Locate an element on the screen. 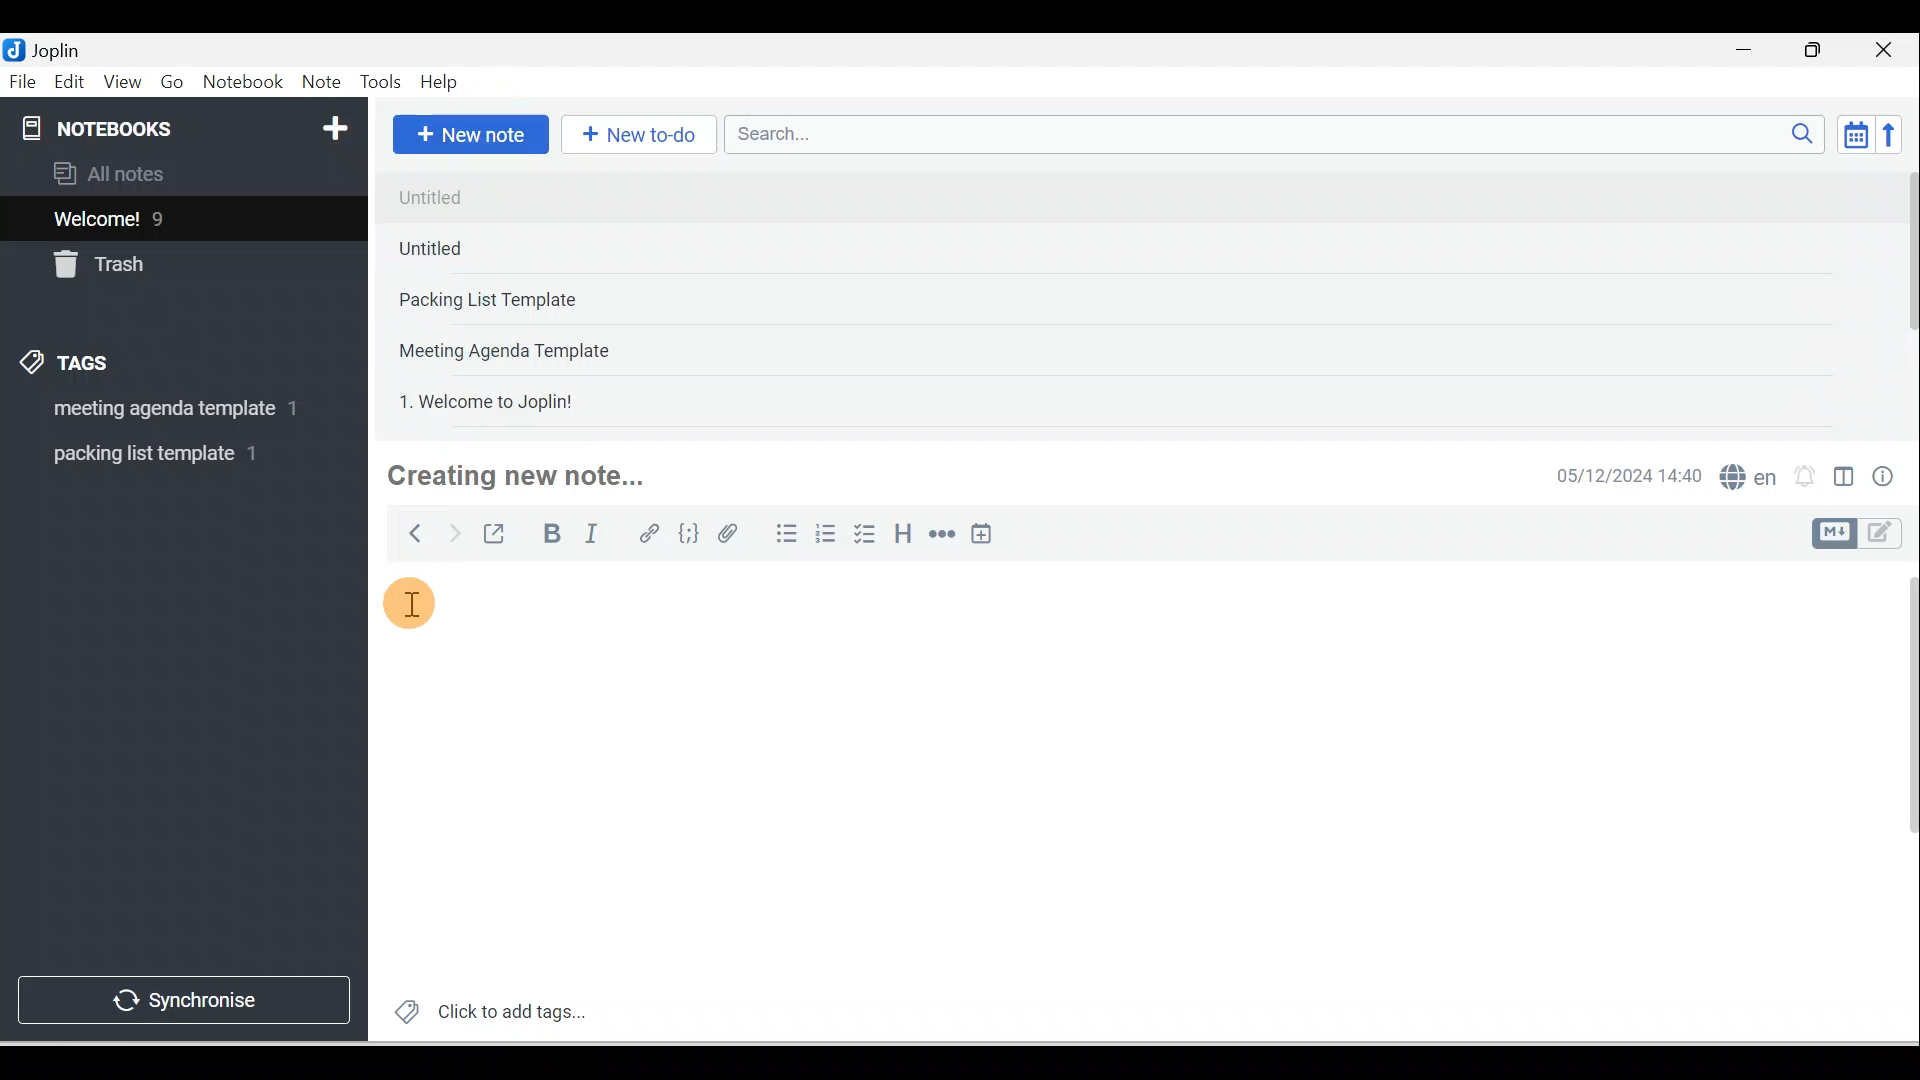 The height and width of the screenshot is (1080, 1920). Search bar is located at coordinates (1281, 134).